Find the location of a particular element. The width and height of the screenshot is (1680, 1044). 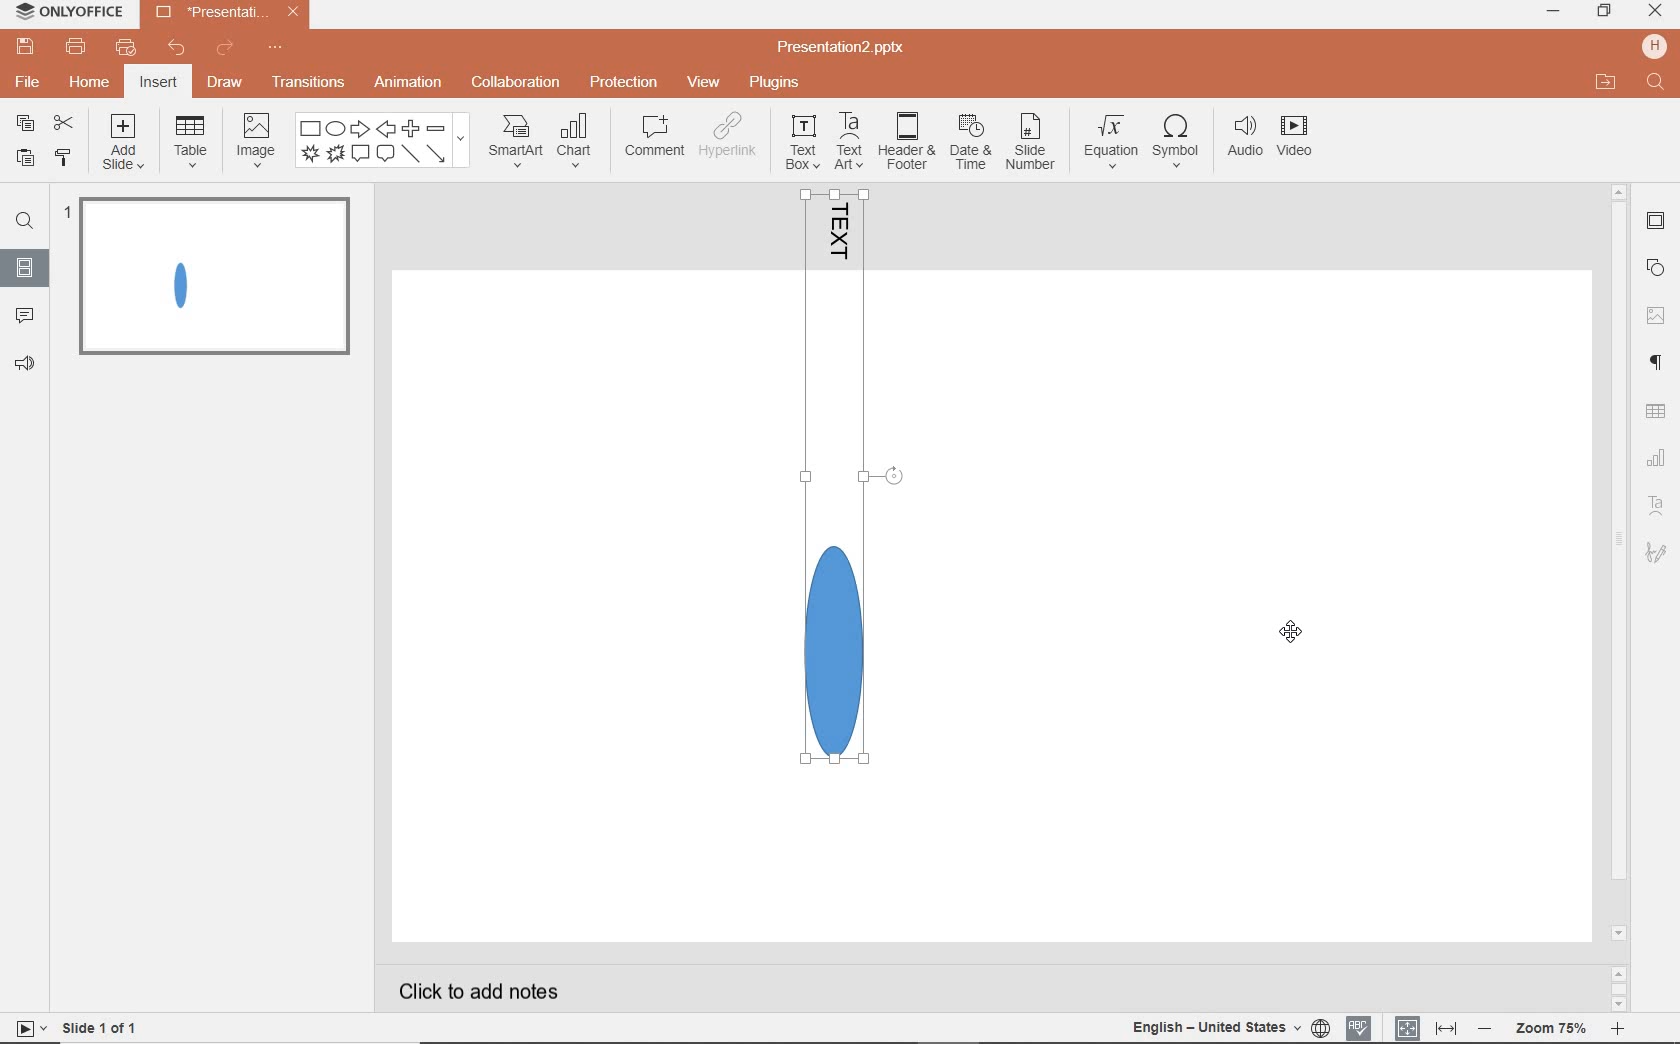

TABLE SETTINGS is located at coordinates (1656, 412).